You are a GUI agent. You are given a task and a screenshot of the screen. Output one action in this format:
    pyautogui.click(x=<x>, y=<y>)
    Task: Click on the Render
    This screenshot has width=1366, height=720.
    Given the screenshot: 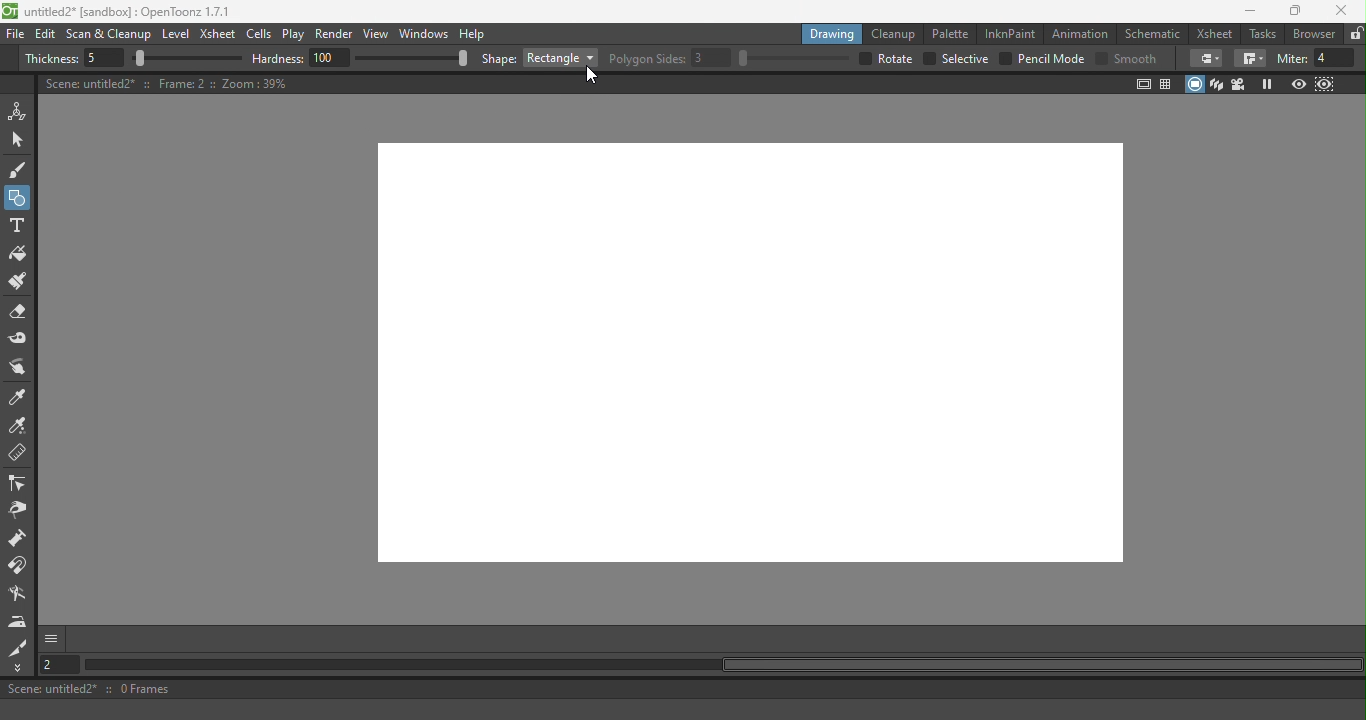 What is the action you would take?
    pyautogui.click(x=334, y=34)
    